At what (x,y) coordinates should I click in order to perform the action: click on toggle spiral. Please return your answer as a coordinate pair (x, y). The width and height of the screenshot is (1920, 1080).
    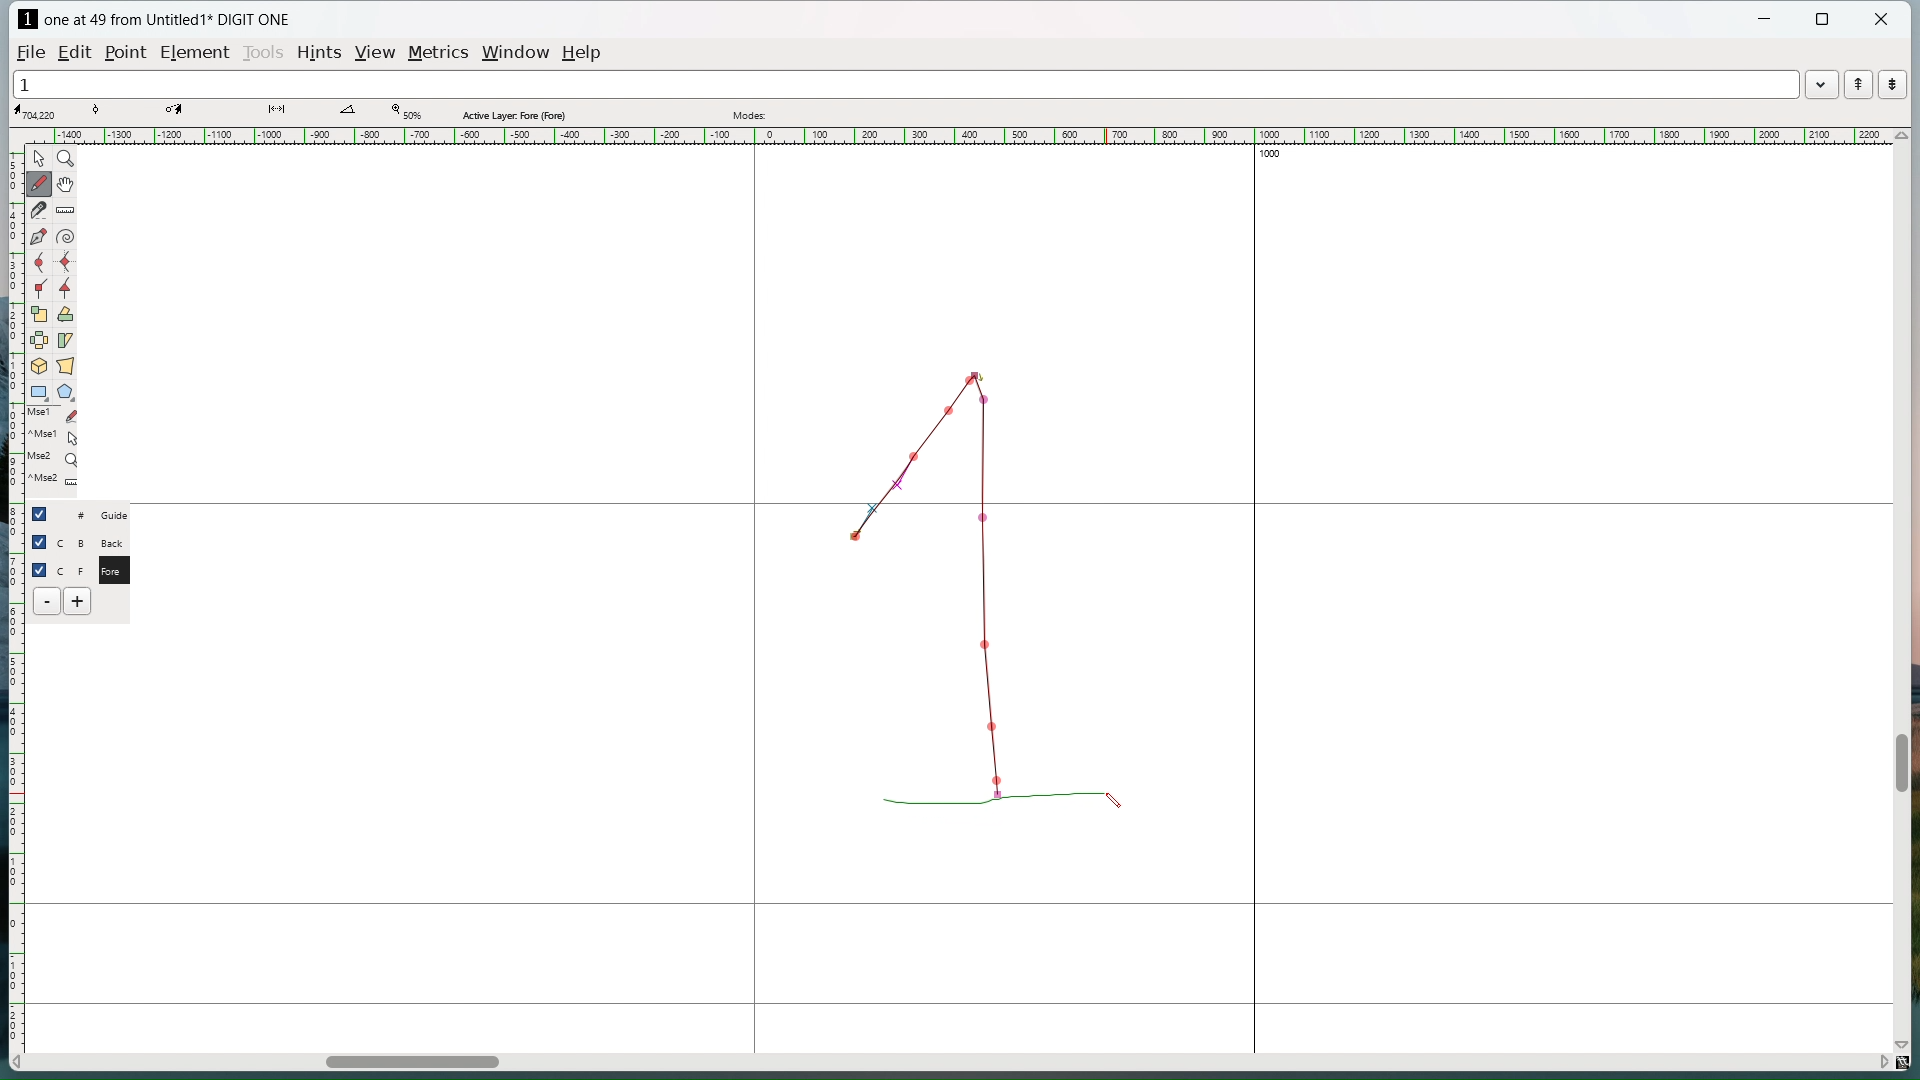
    Looking at the image, I should click on (66, 237).